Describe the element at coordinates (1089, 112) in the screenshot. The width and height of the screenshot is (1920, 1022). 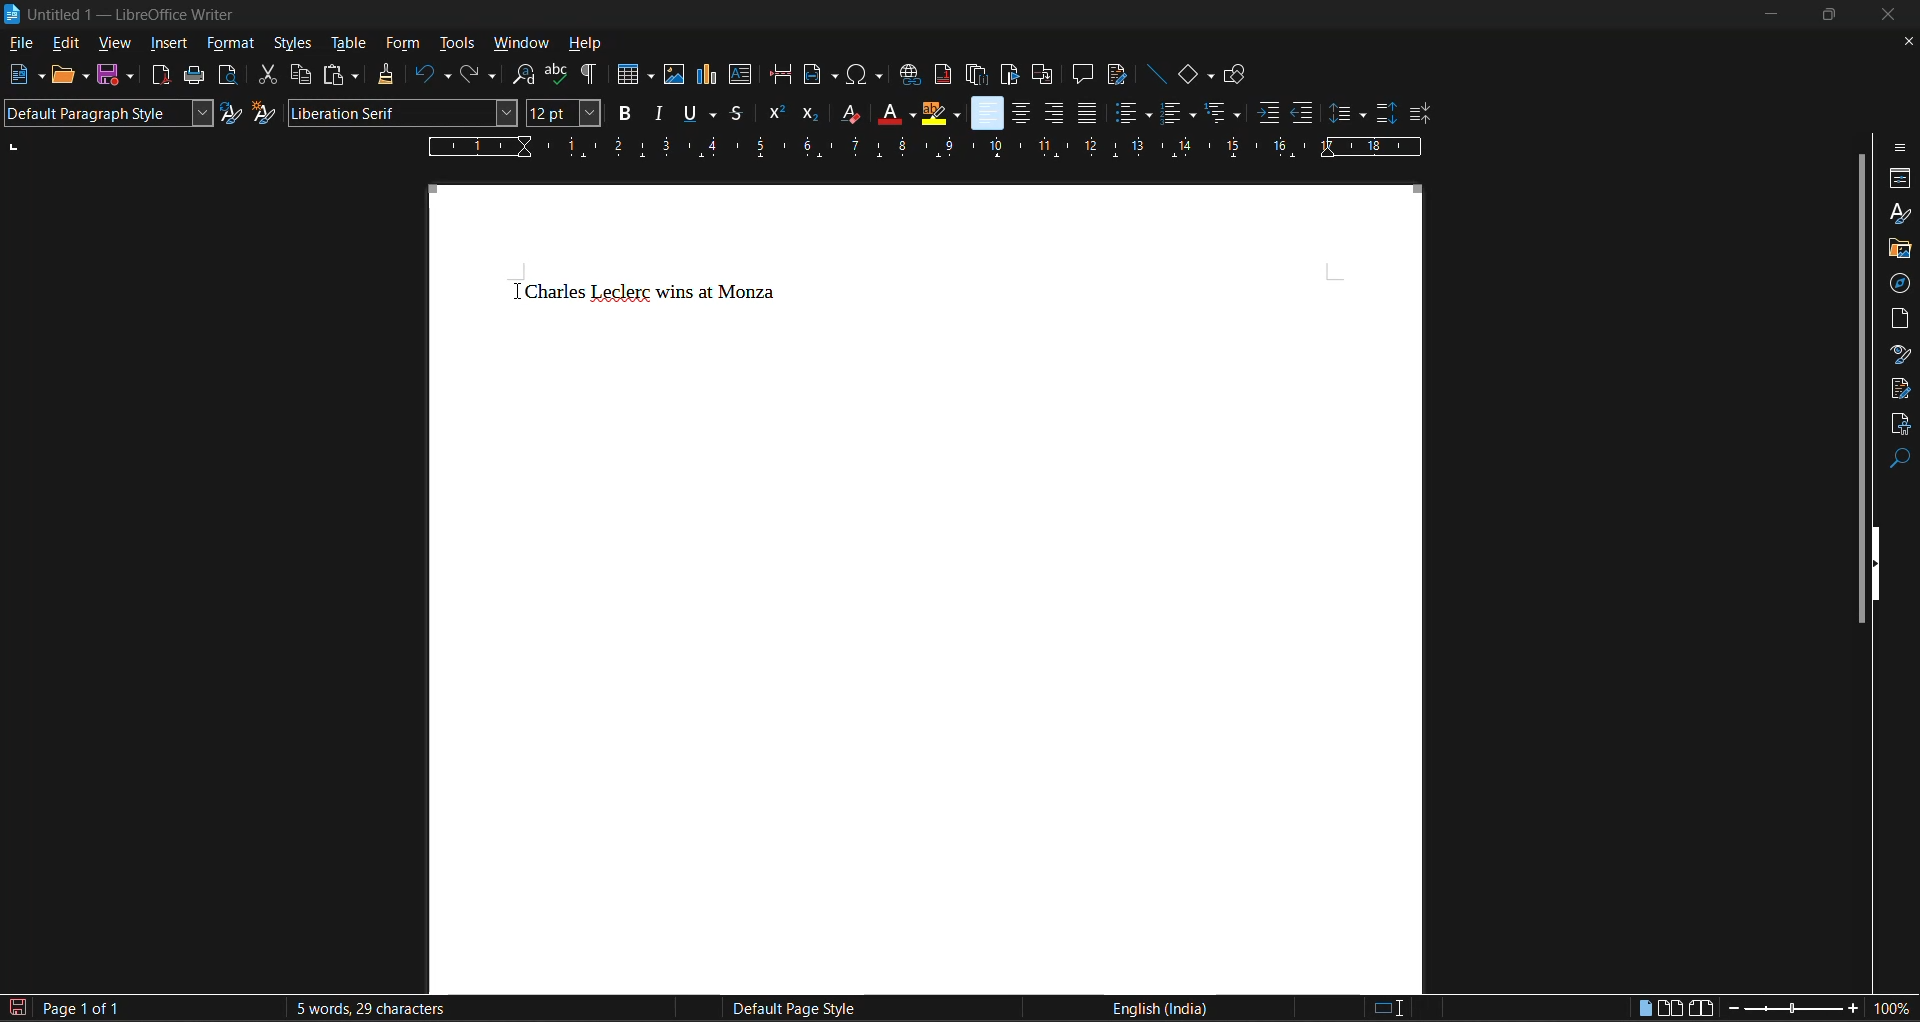
I see `justified` at that location.